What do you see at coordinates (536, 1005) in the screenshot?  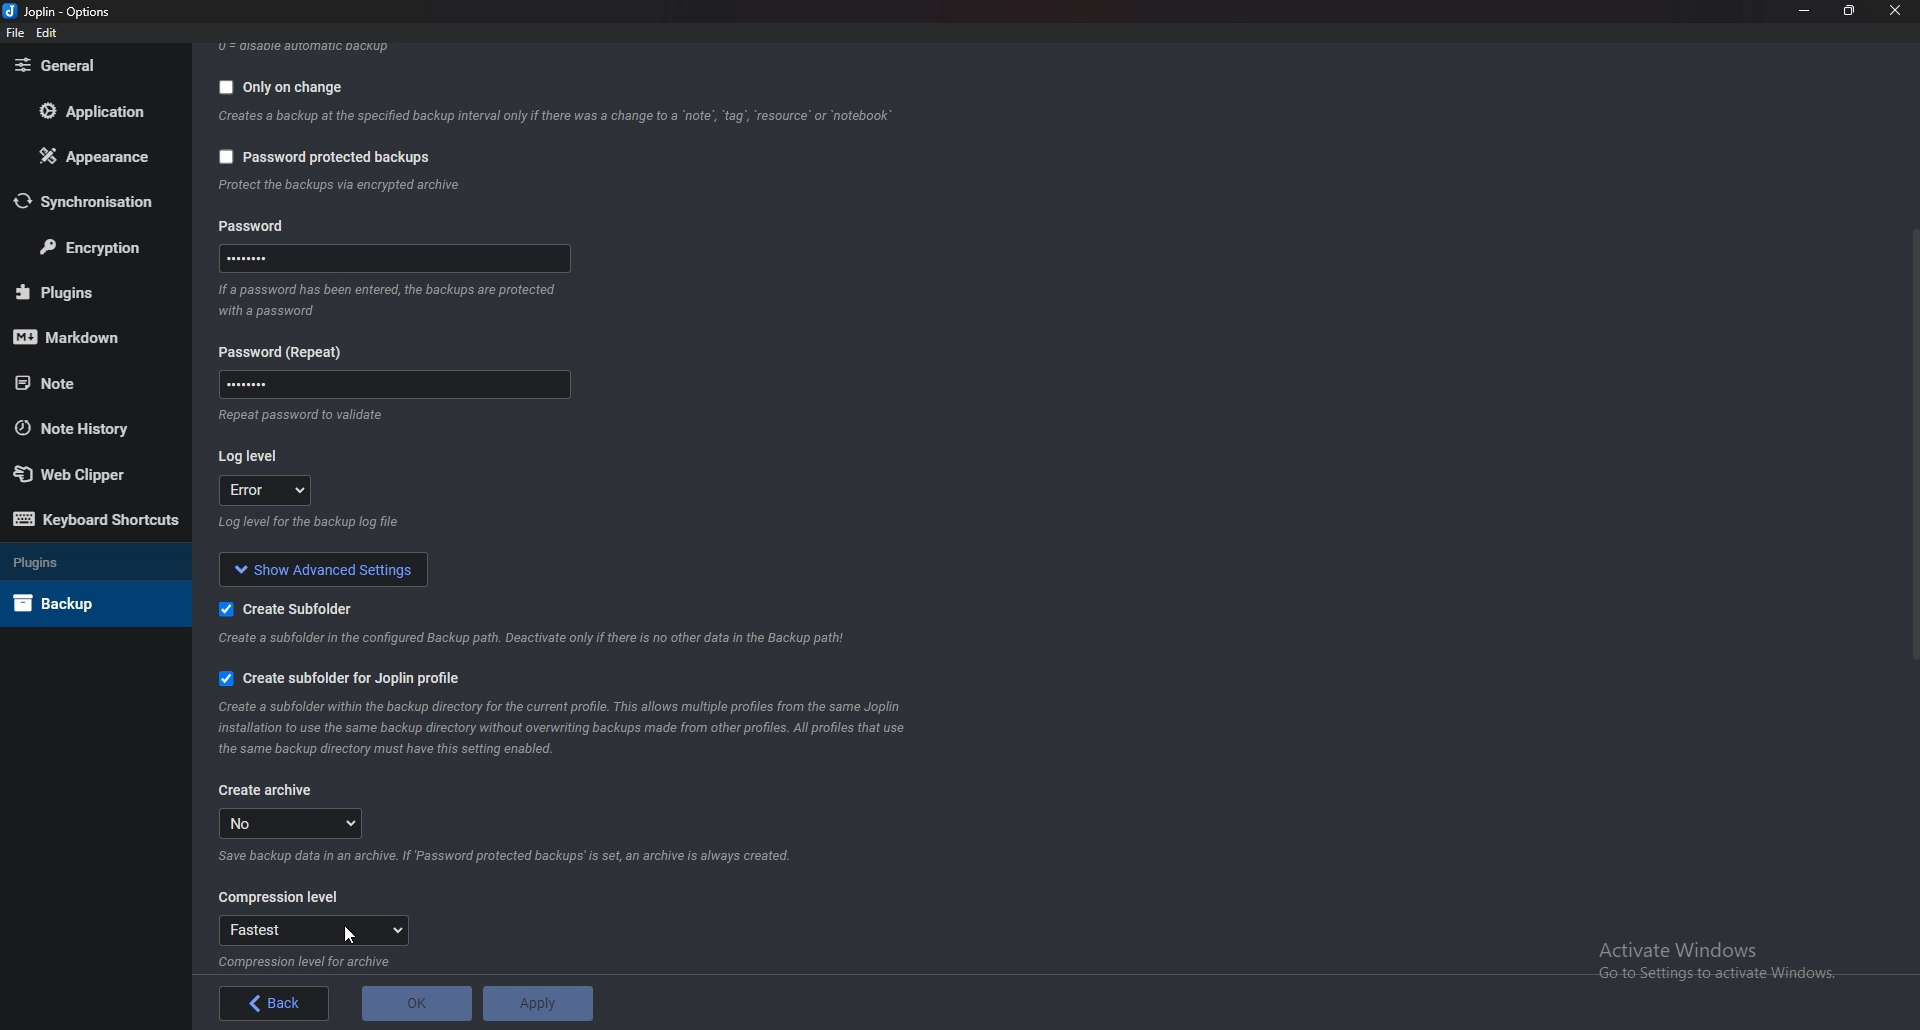 I see `apply` at bounding box center [536, 1005].